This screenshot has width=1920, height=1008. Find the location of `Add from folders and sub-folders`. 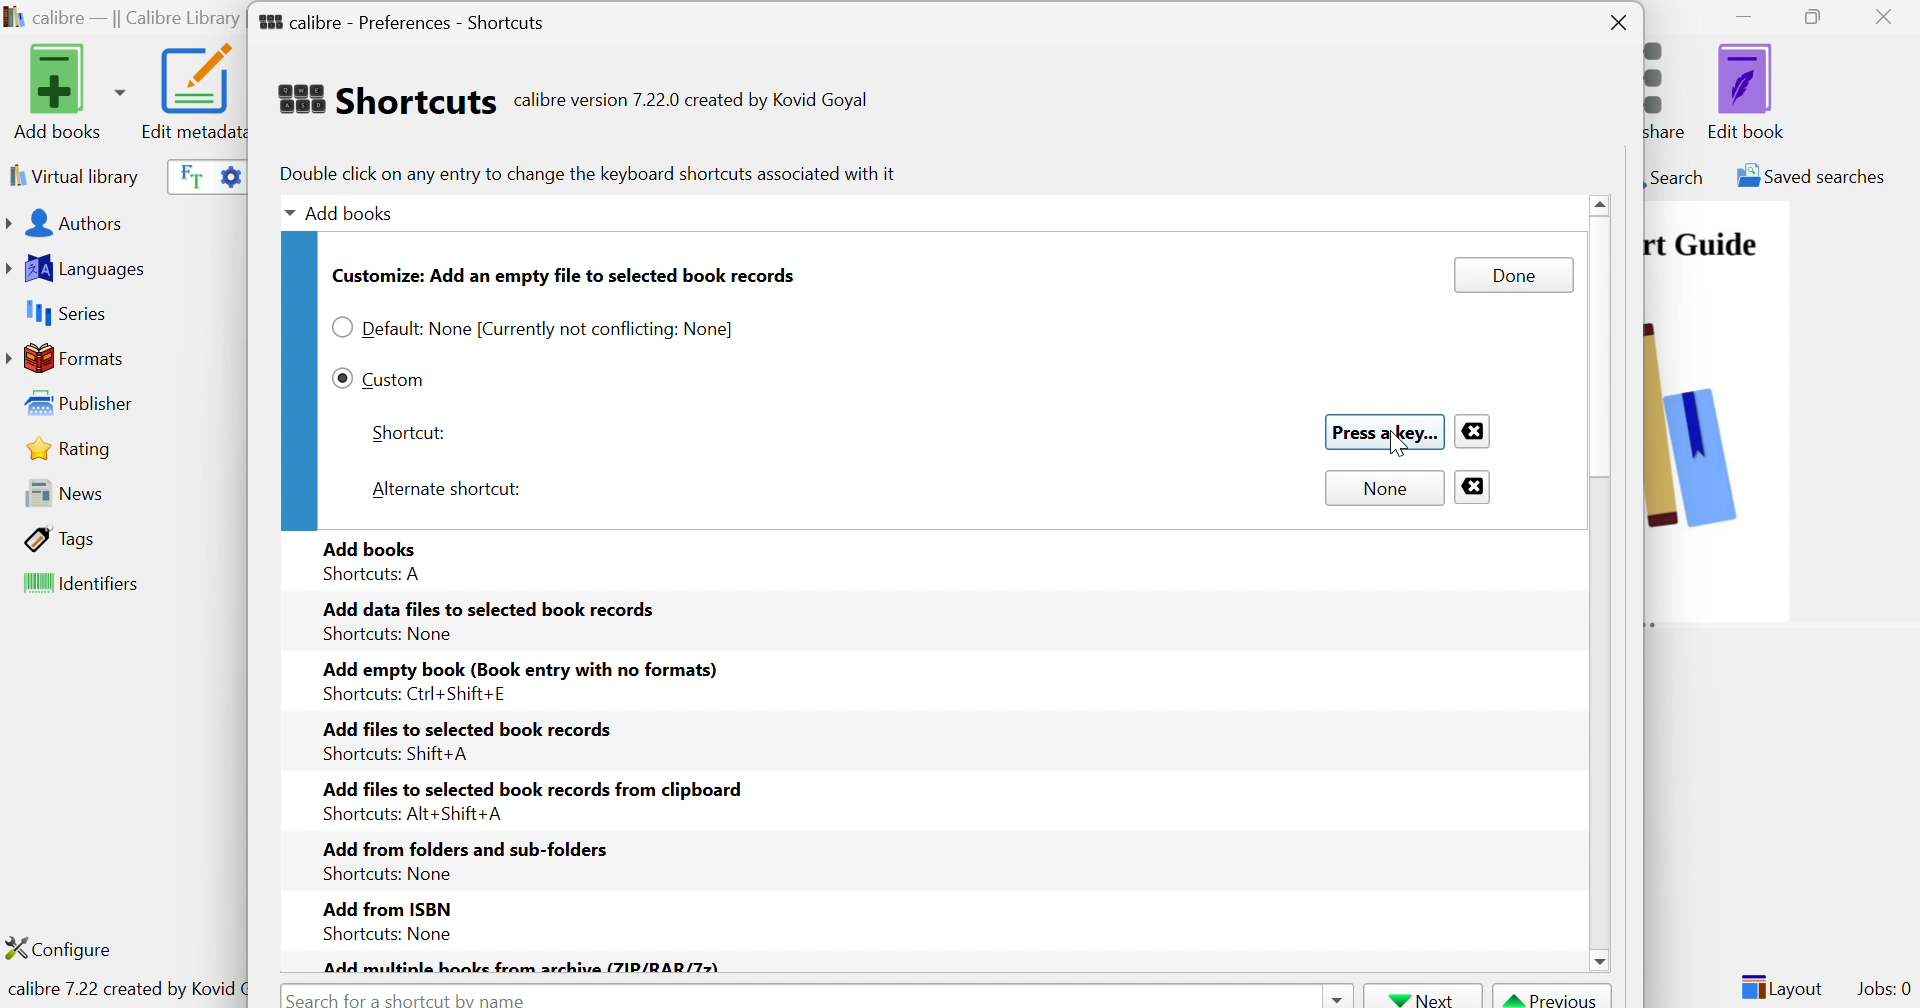

Add from folders and sub-folders is located at coordinates (463, 848).